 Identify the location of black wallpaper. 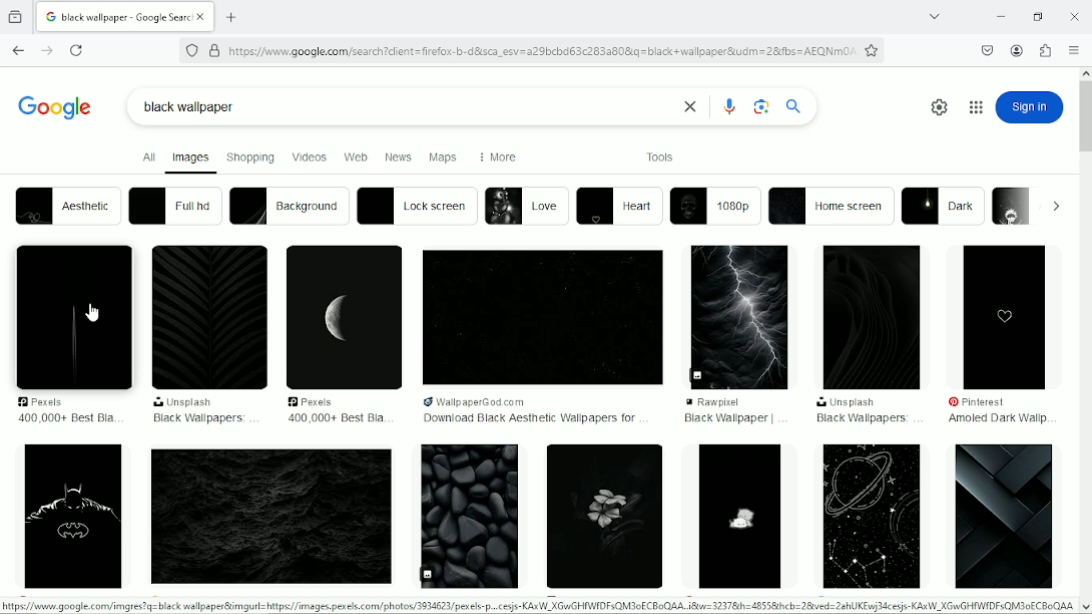
(190, 107).